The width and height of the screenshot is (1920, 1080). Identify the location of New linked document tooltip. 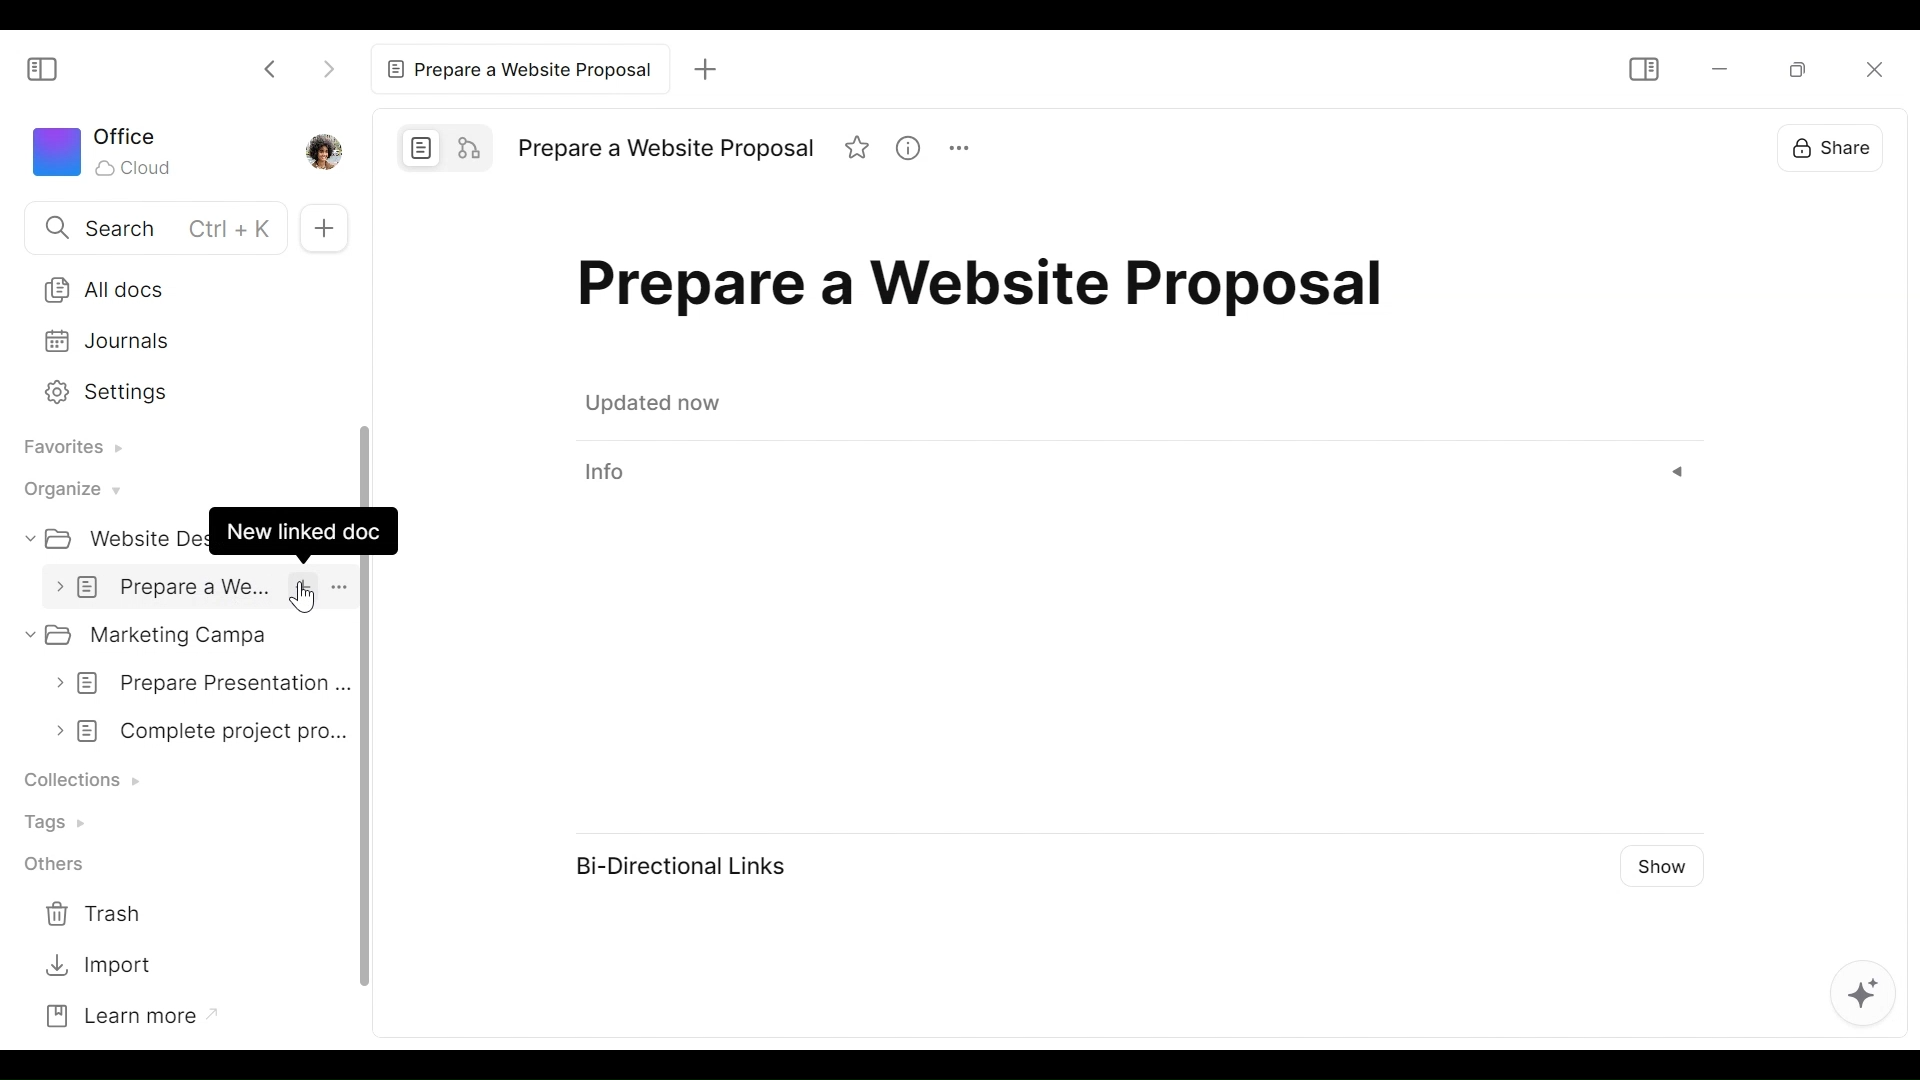
(304, 531).